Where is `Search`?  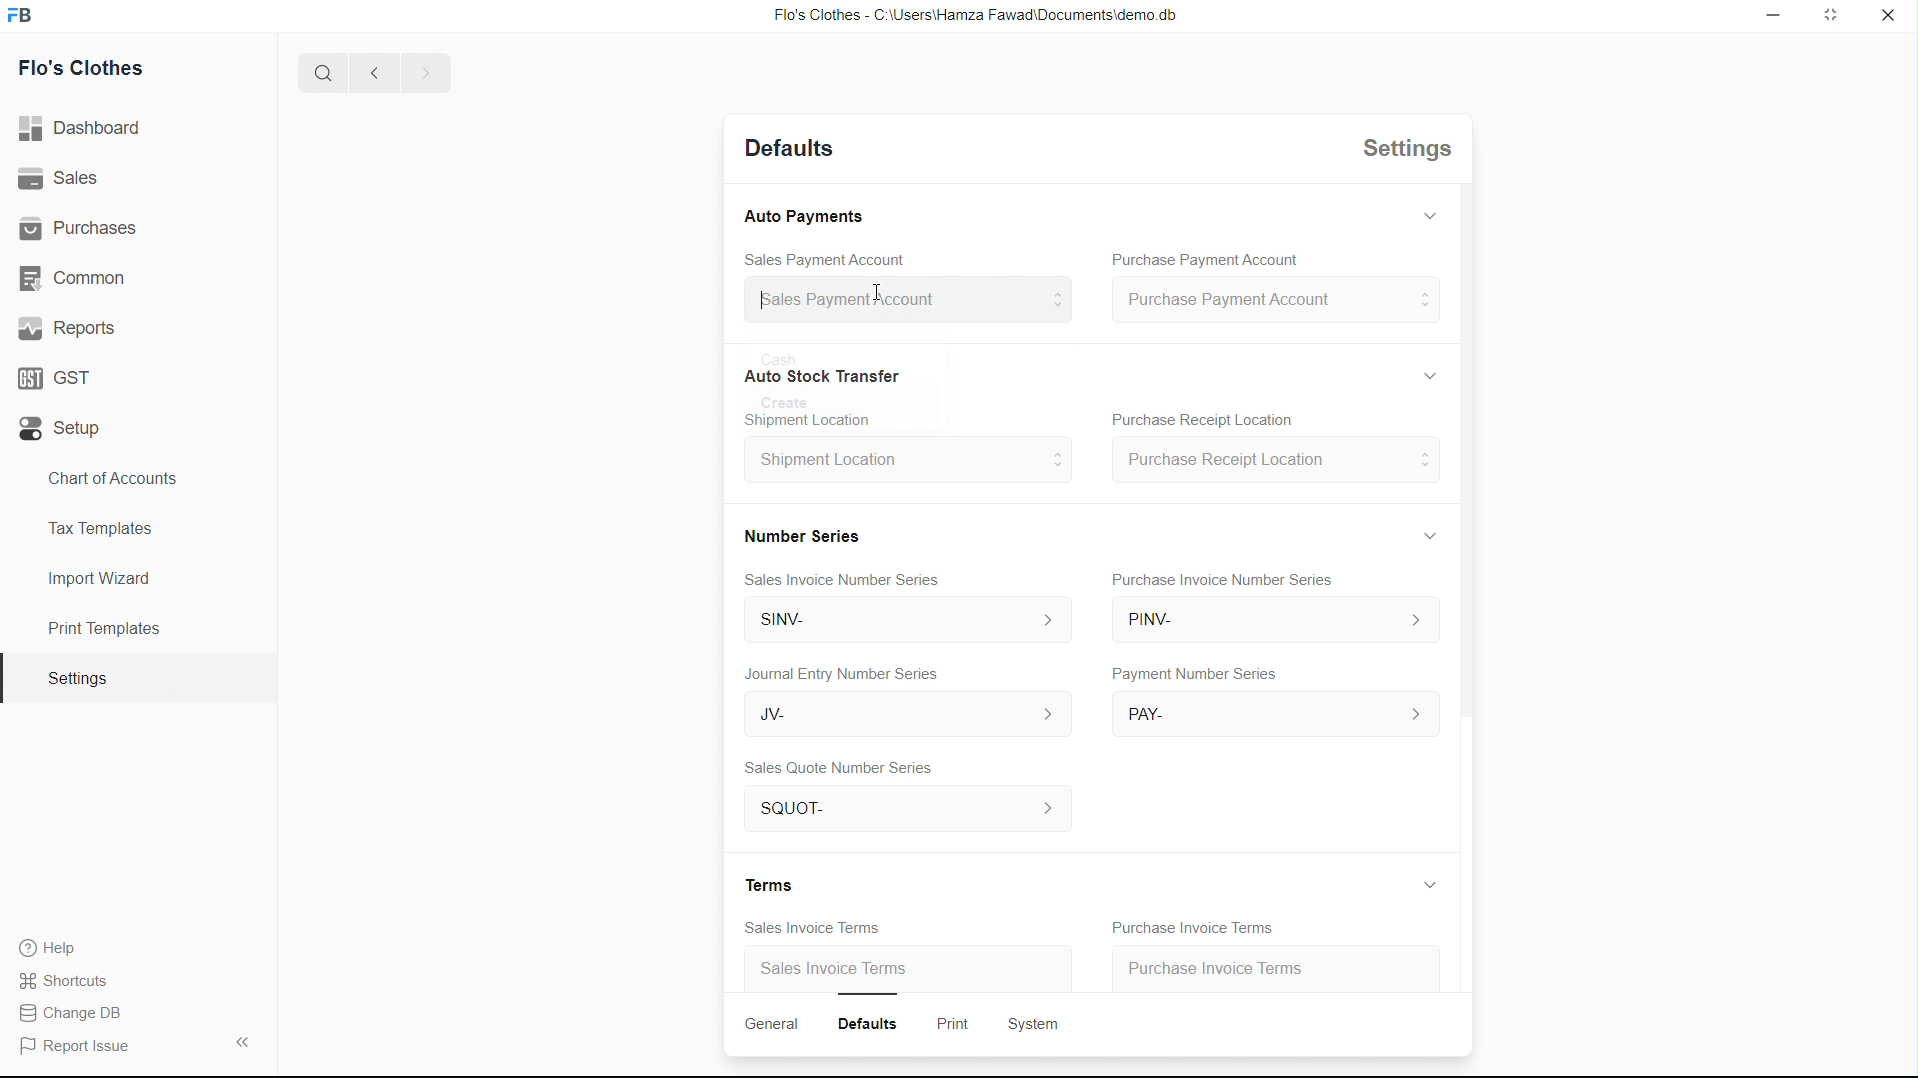
Search is located at coordinates (316, 73).